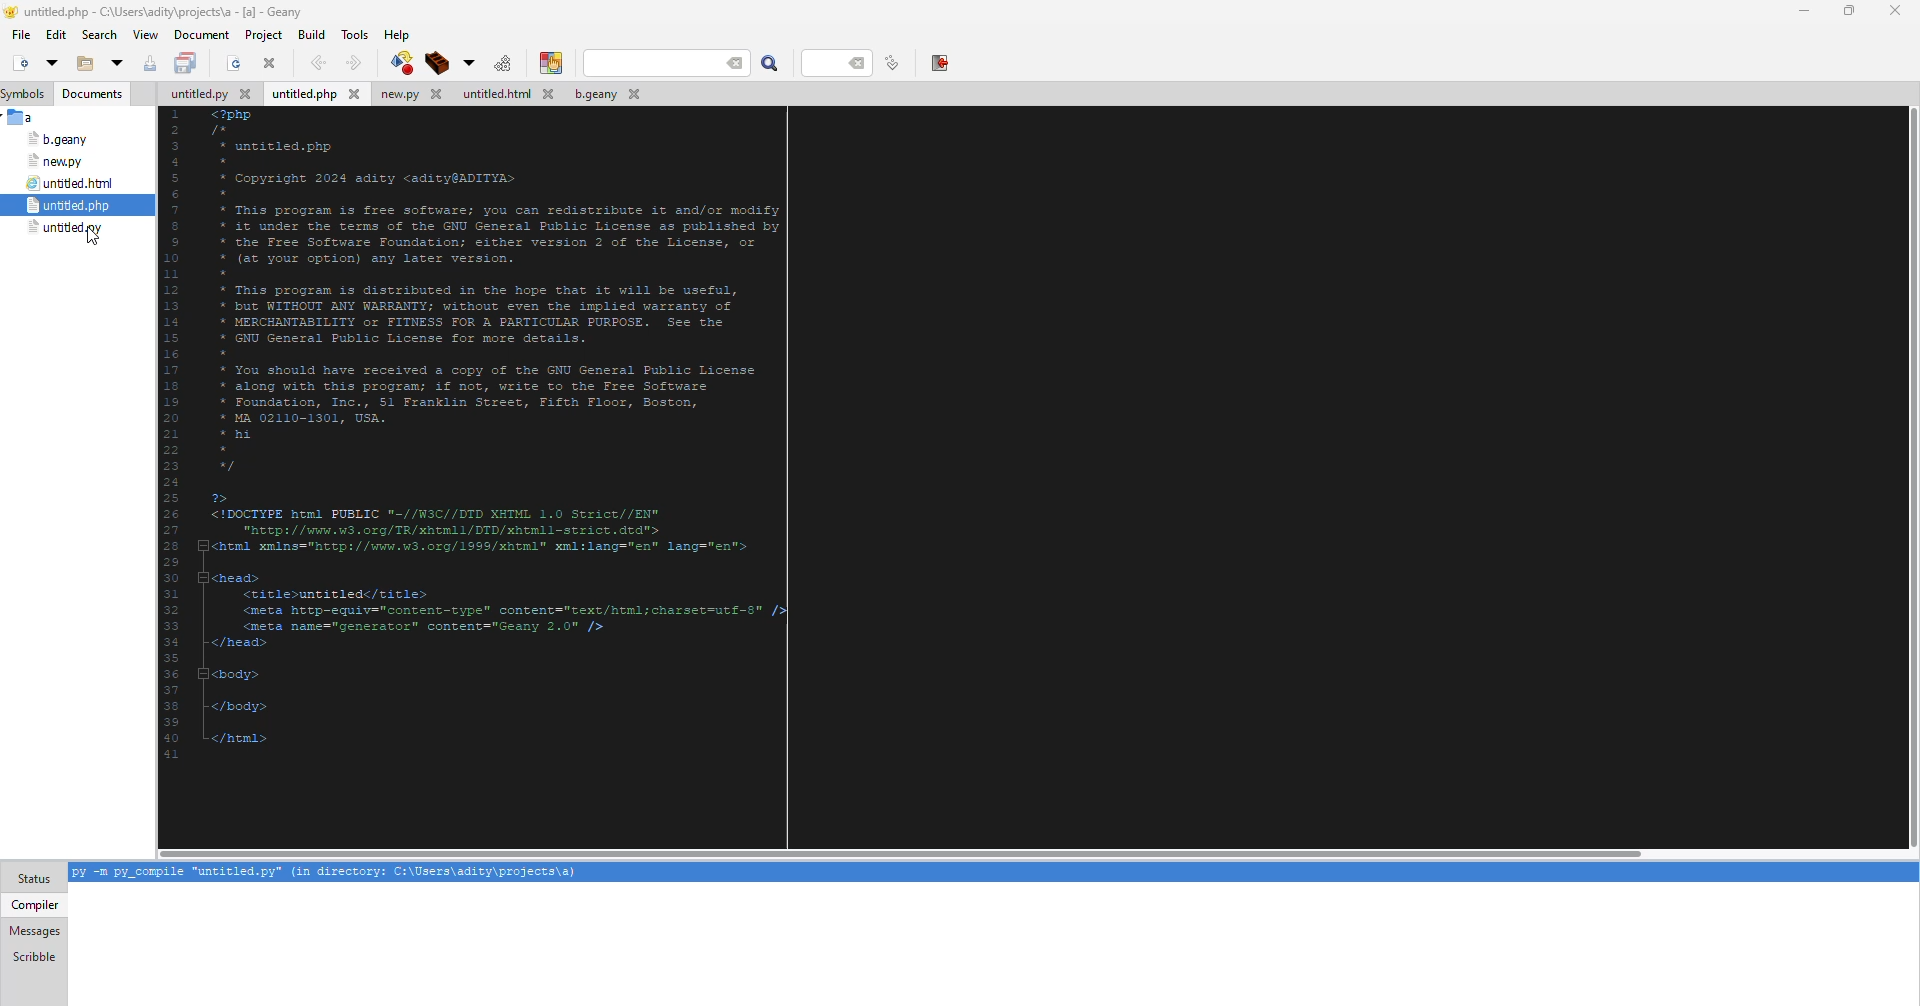  Describe the element at coordinates (116, 63) in the screenshot. I see `open` at that location.